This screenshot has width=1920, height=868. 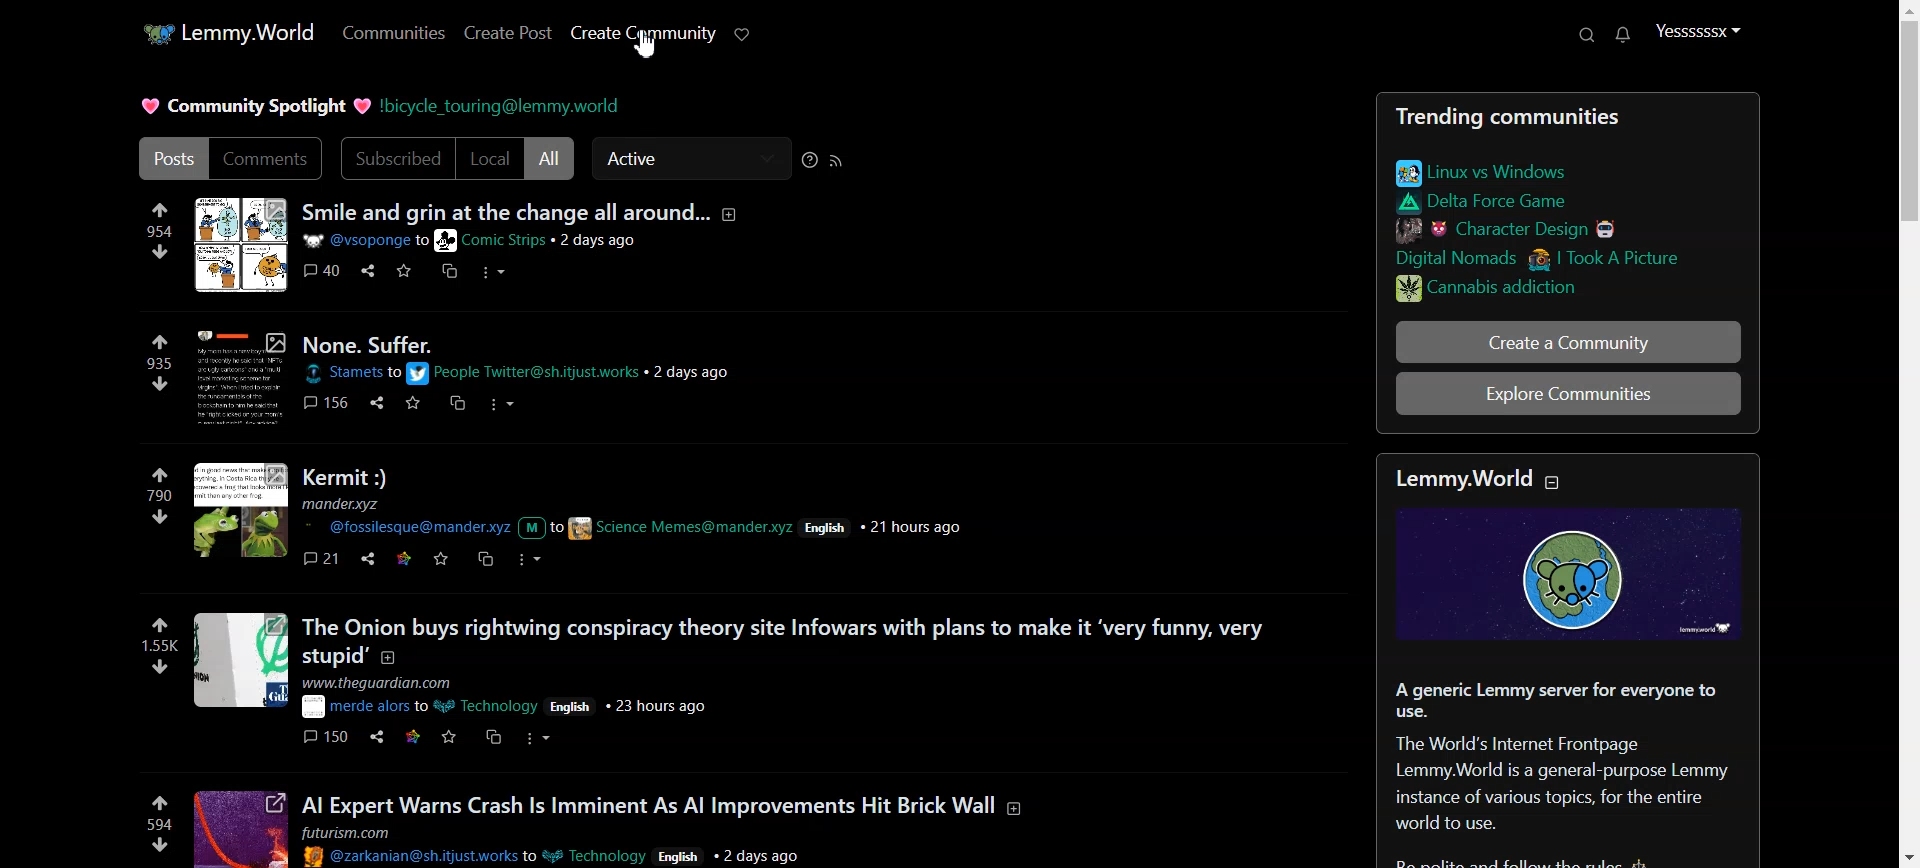 I want to click on share, so click(x=370, y=559).